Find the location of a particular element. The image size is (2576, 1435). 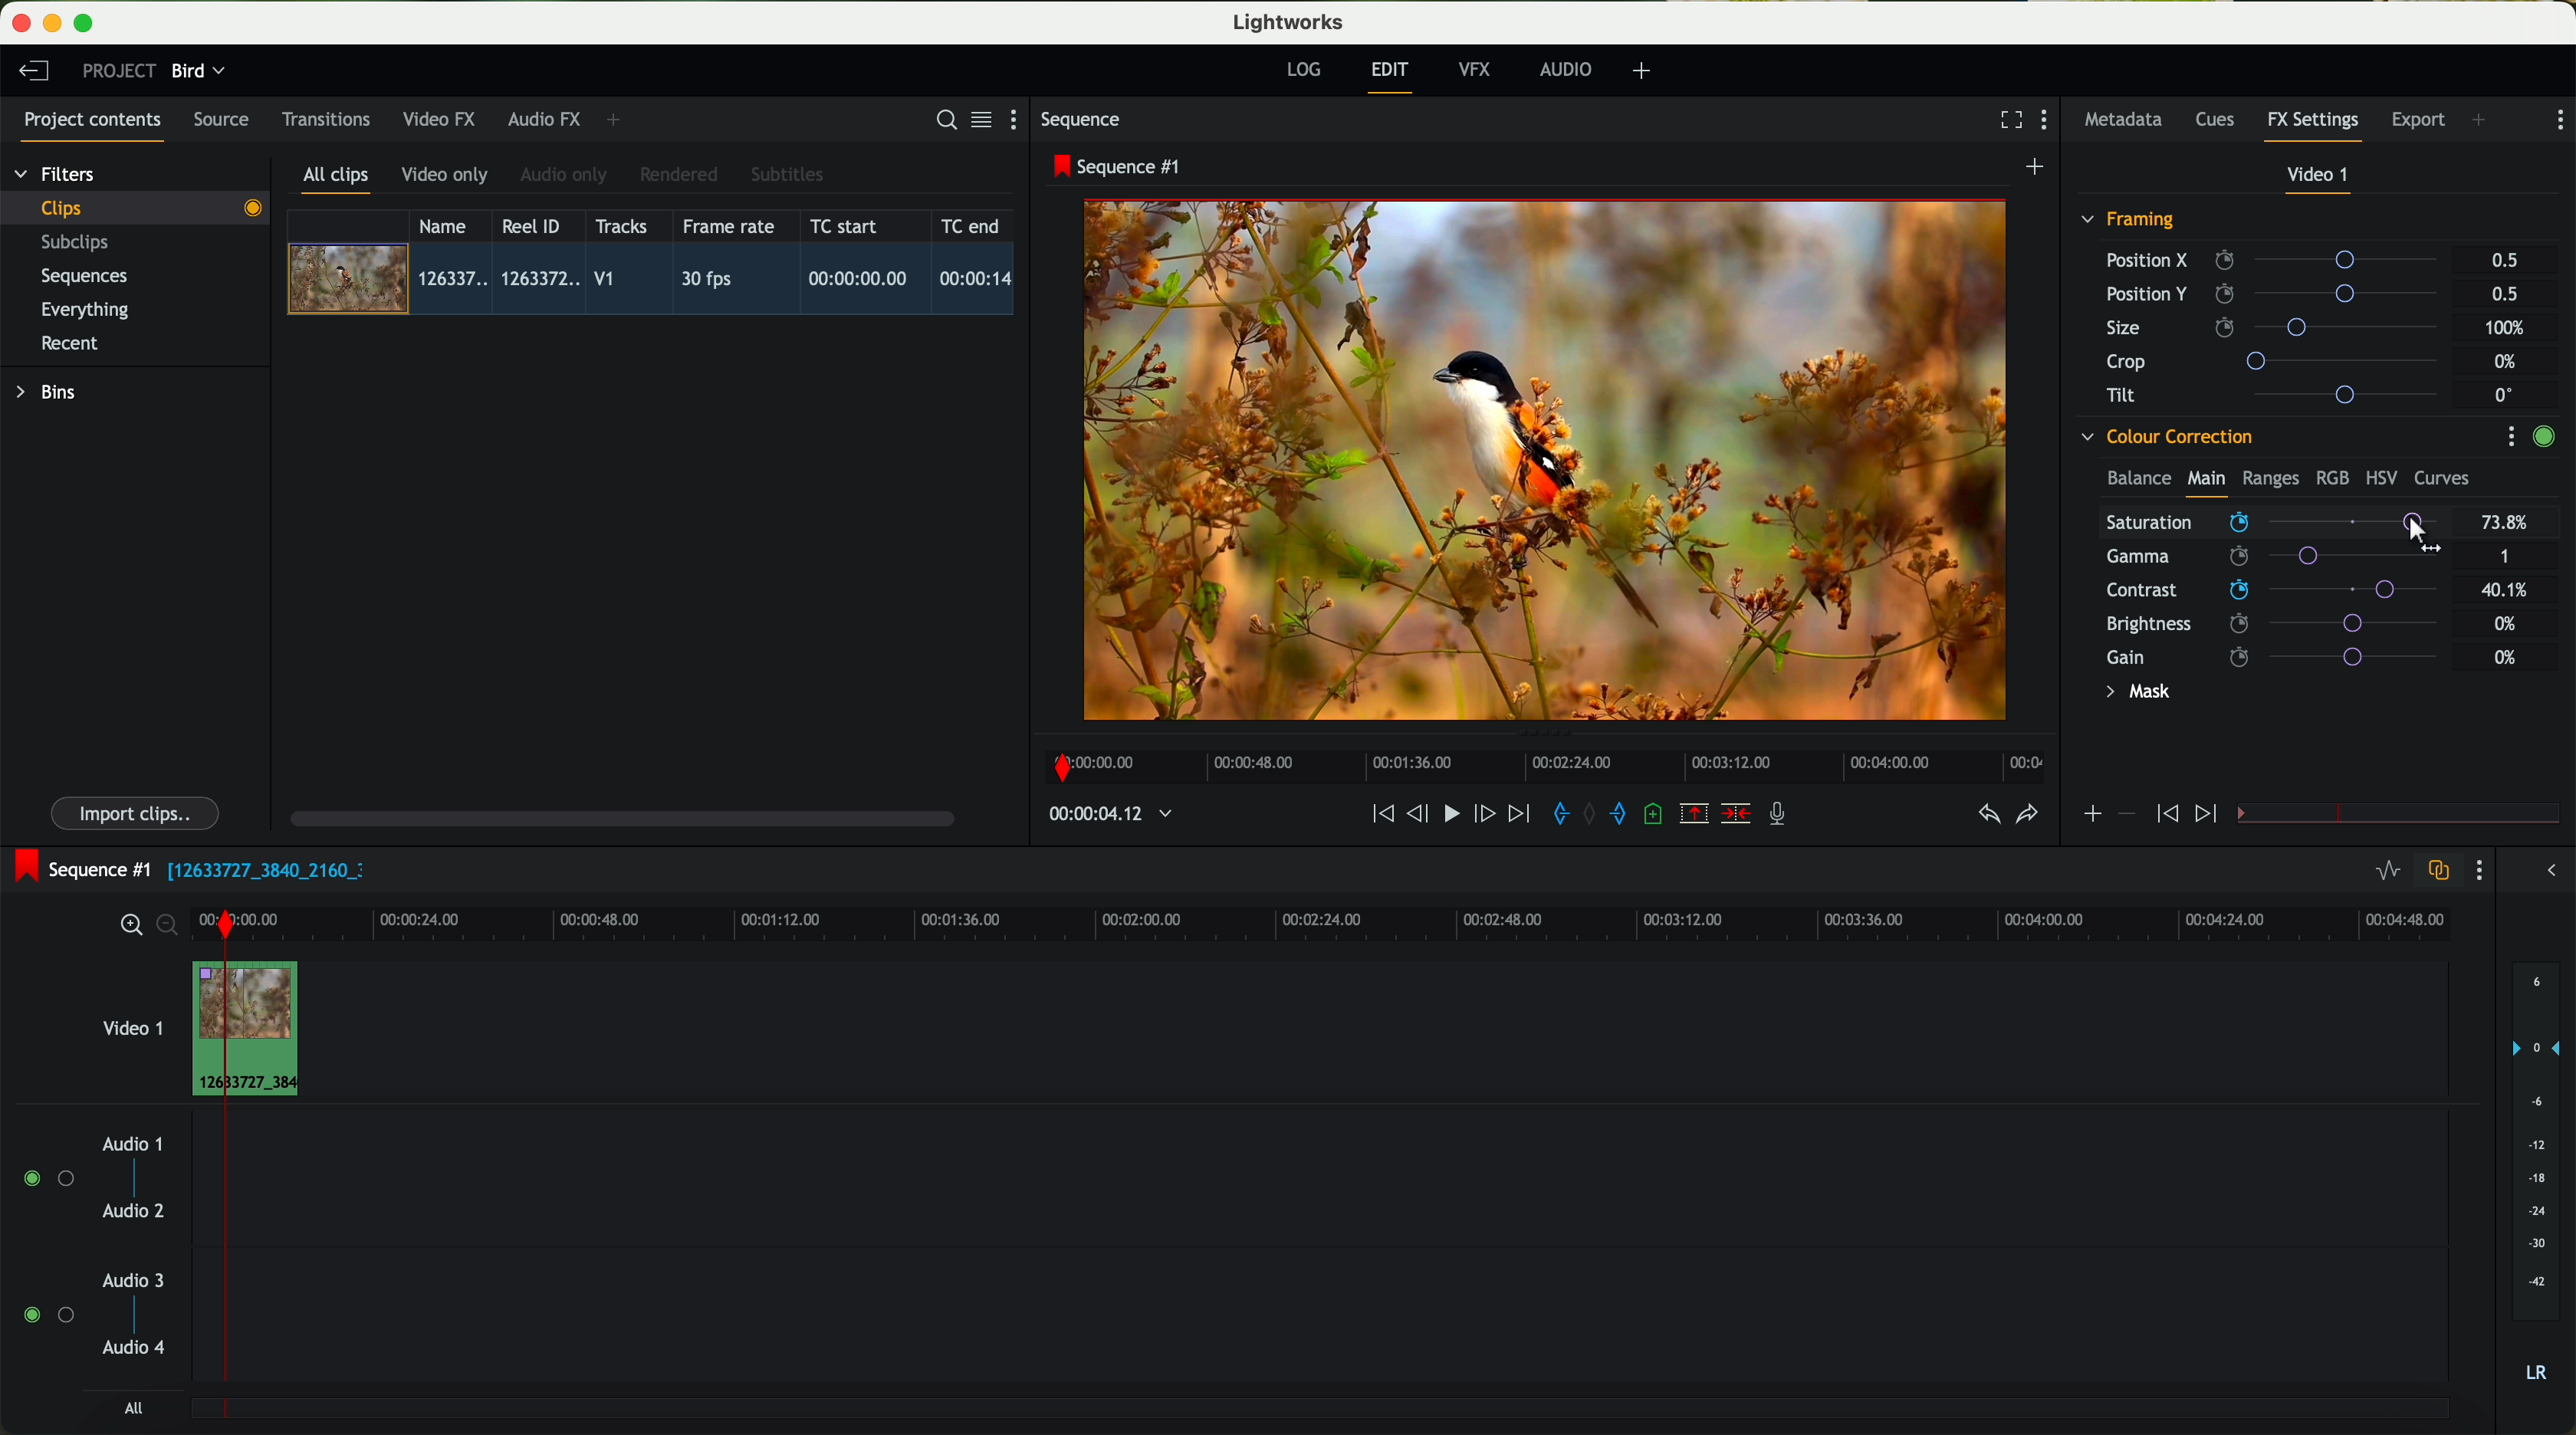

click on video is located at coordinates (657, 282).